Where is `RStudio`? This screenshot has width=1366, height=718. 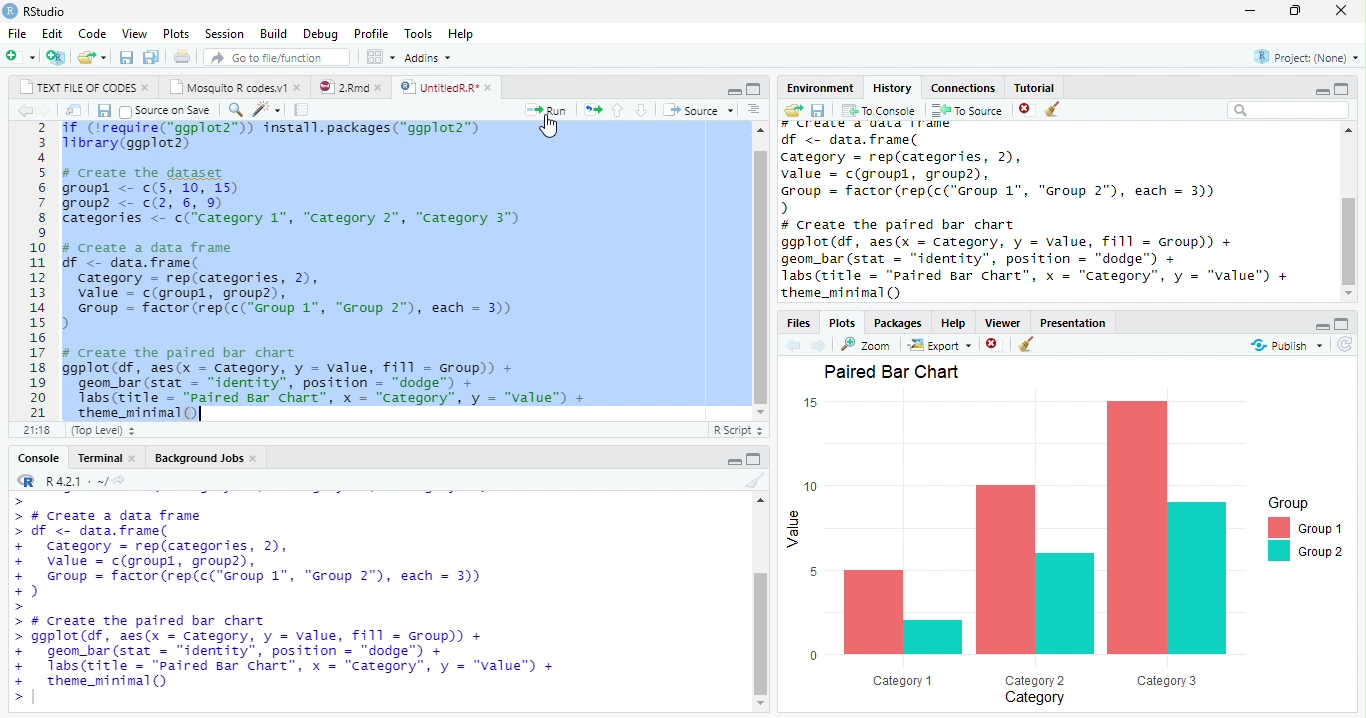 RStudio is located at coordinates (47, 11).